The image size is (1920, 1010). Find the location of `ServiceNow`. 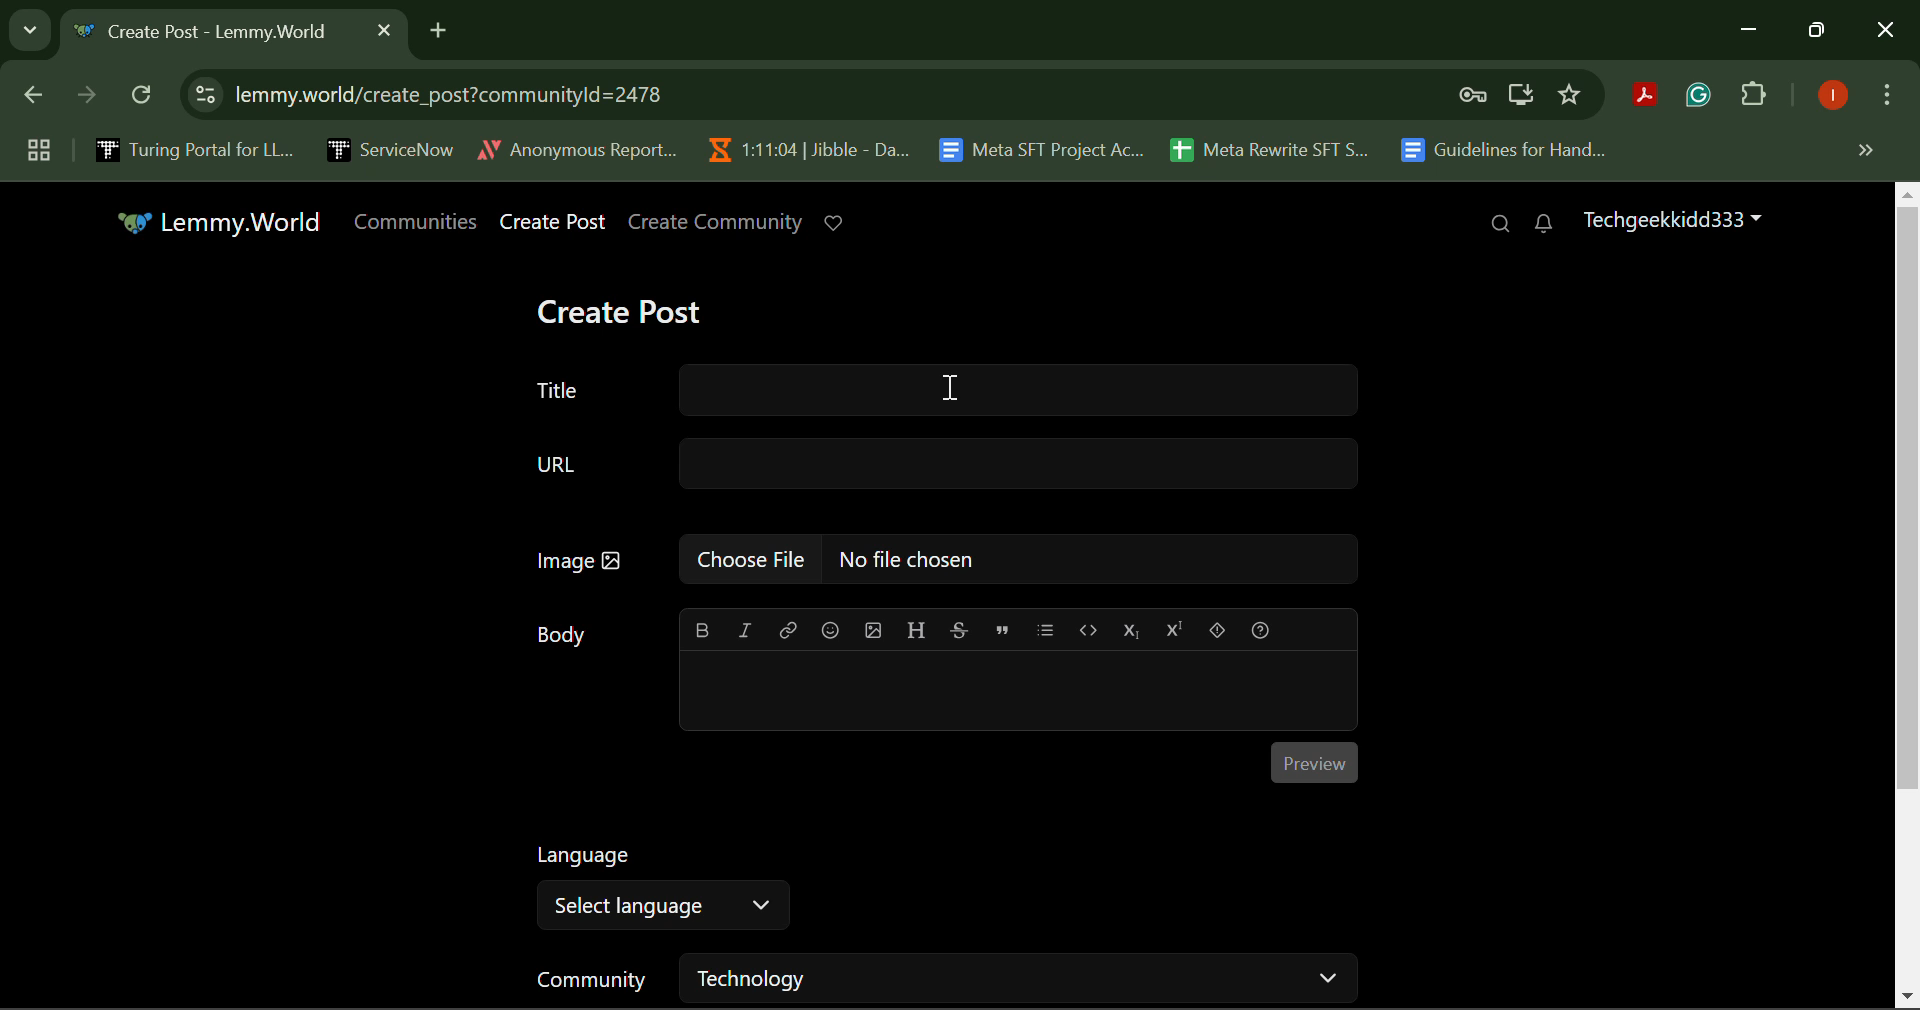

ServiceNow is located at coordinates (389, 148).